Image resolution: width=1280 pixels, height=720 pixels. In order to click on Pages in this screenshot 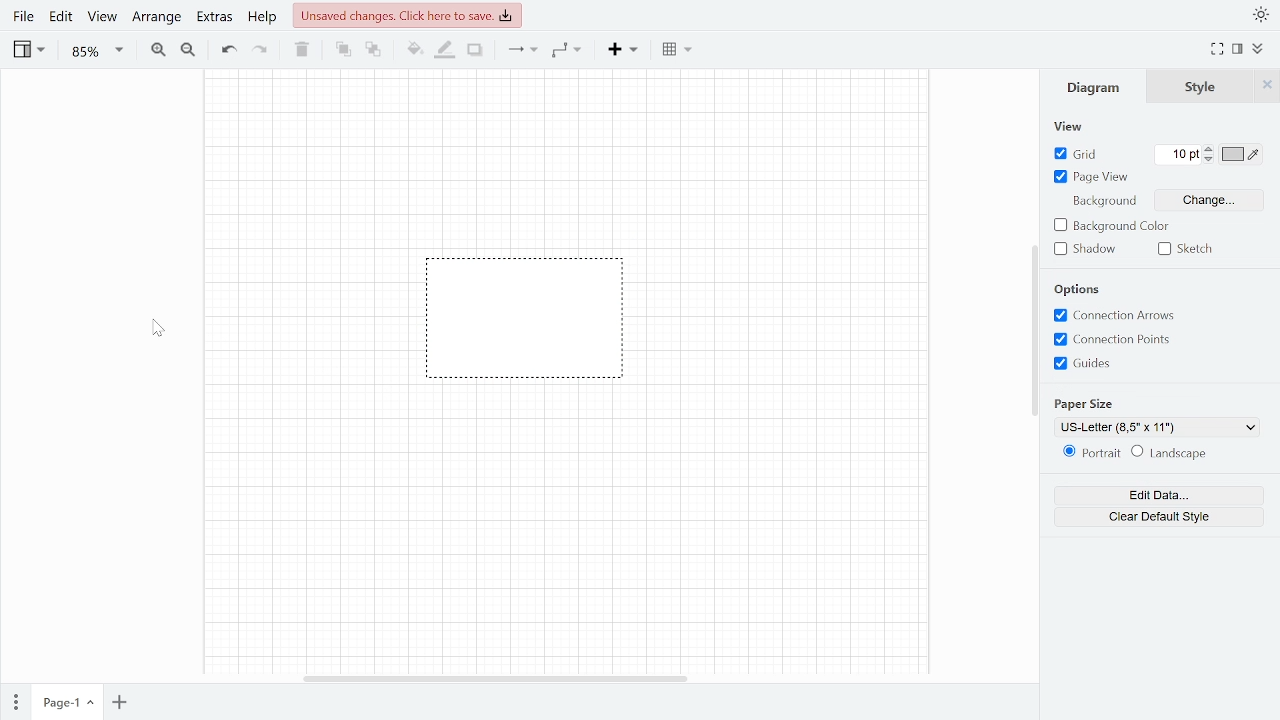, I will do `click(14, 702)`.